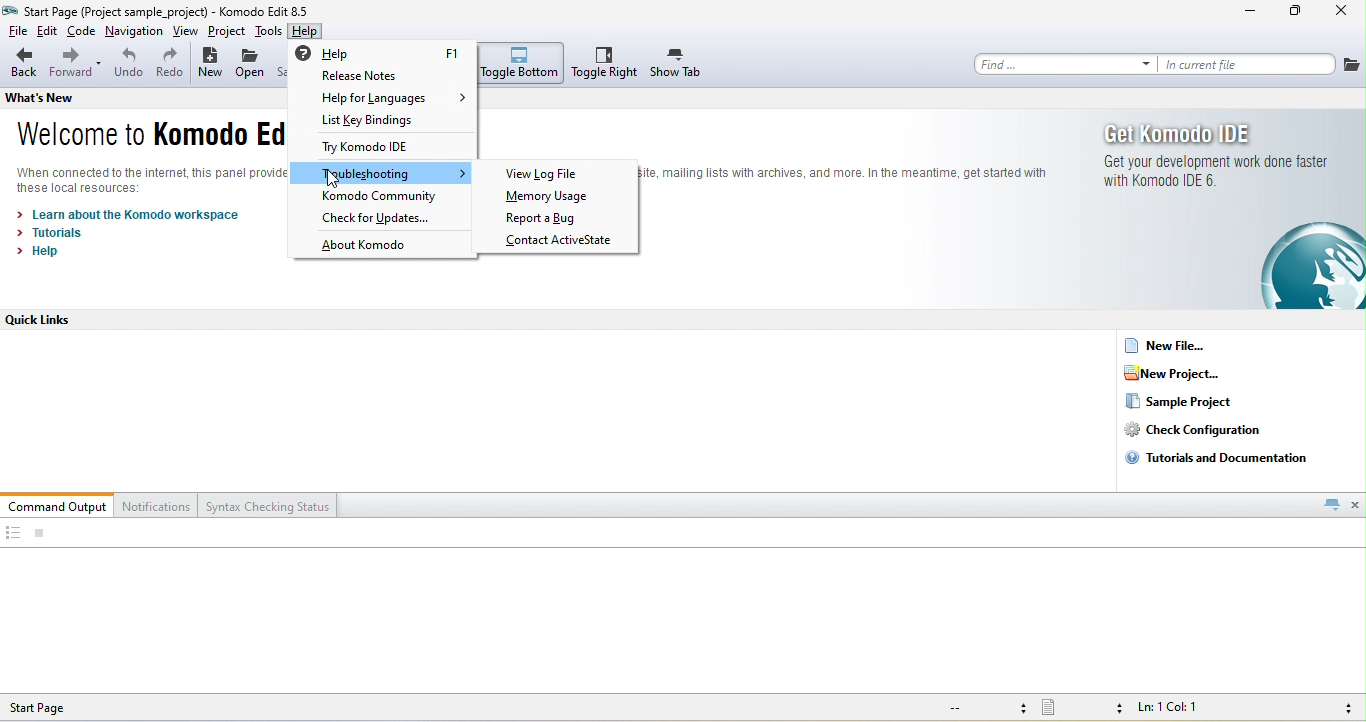  I want to click on project, so click(226, 32).